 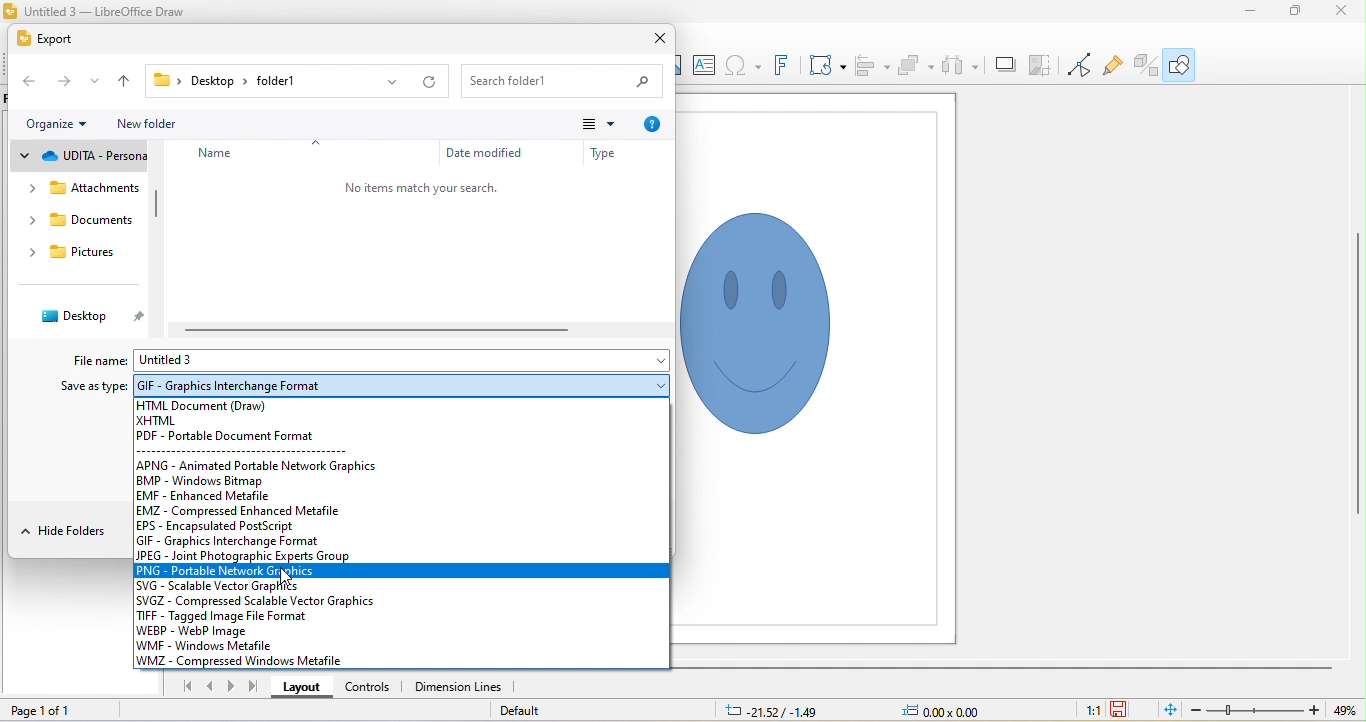 I want to click on export, so click(x=47, y=39).